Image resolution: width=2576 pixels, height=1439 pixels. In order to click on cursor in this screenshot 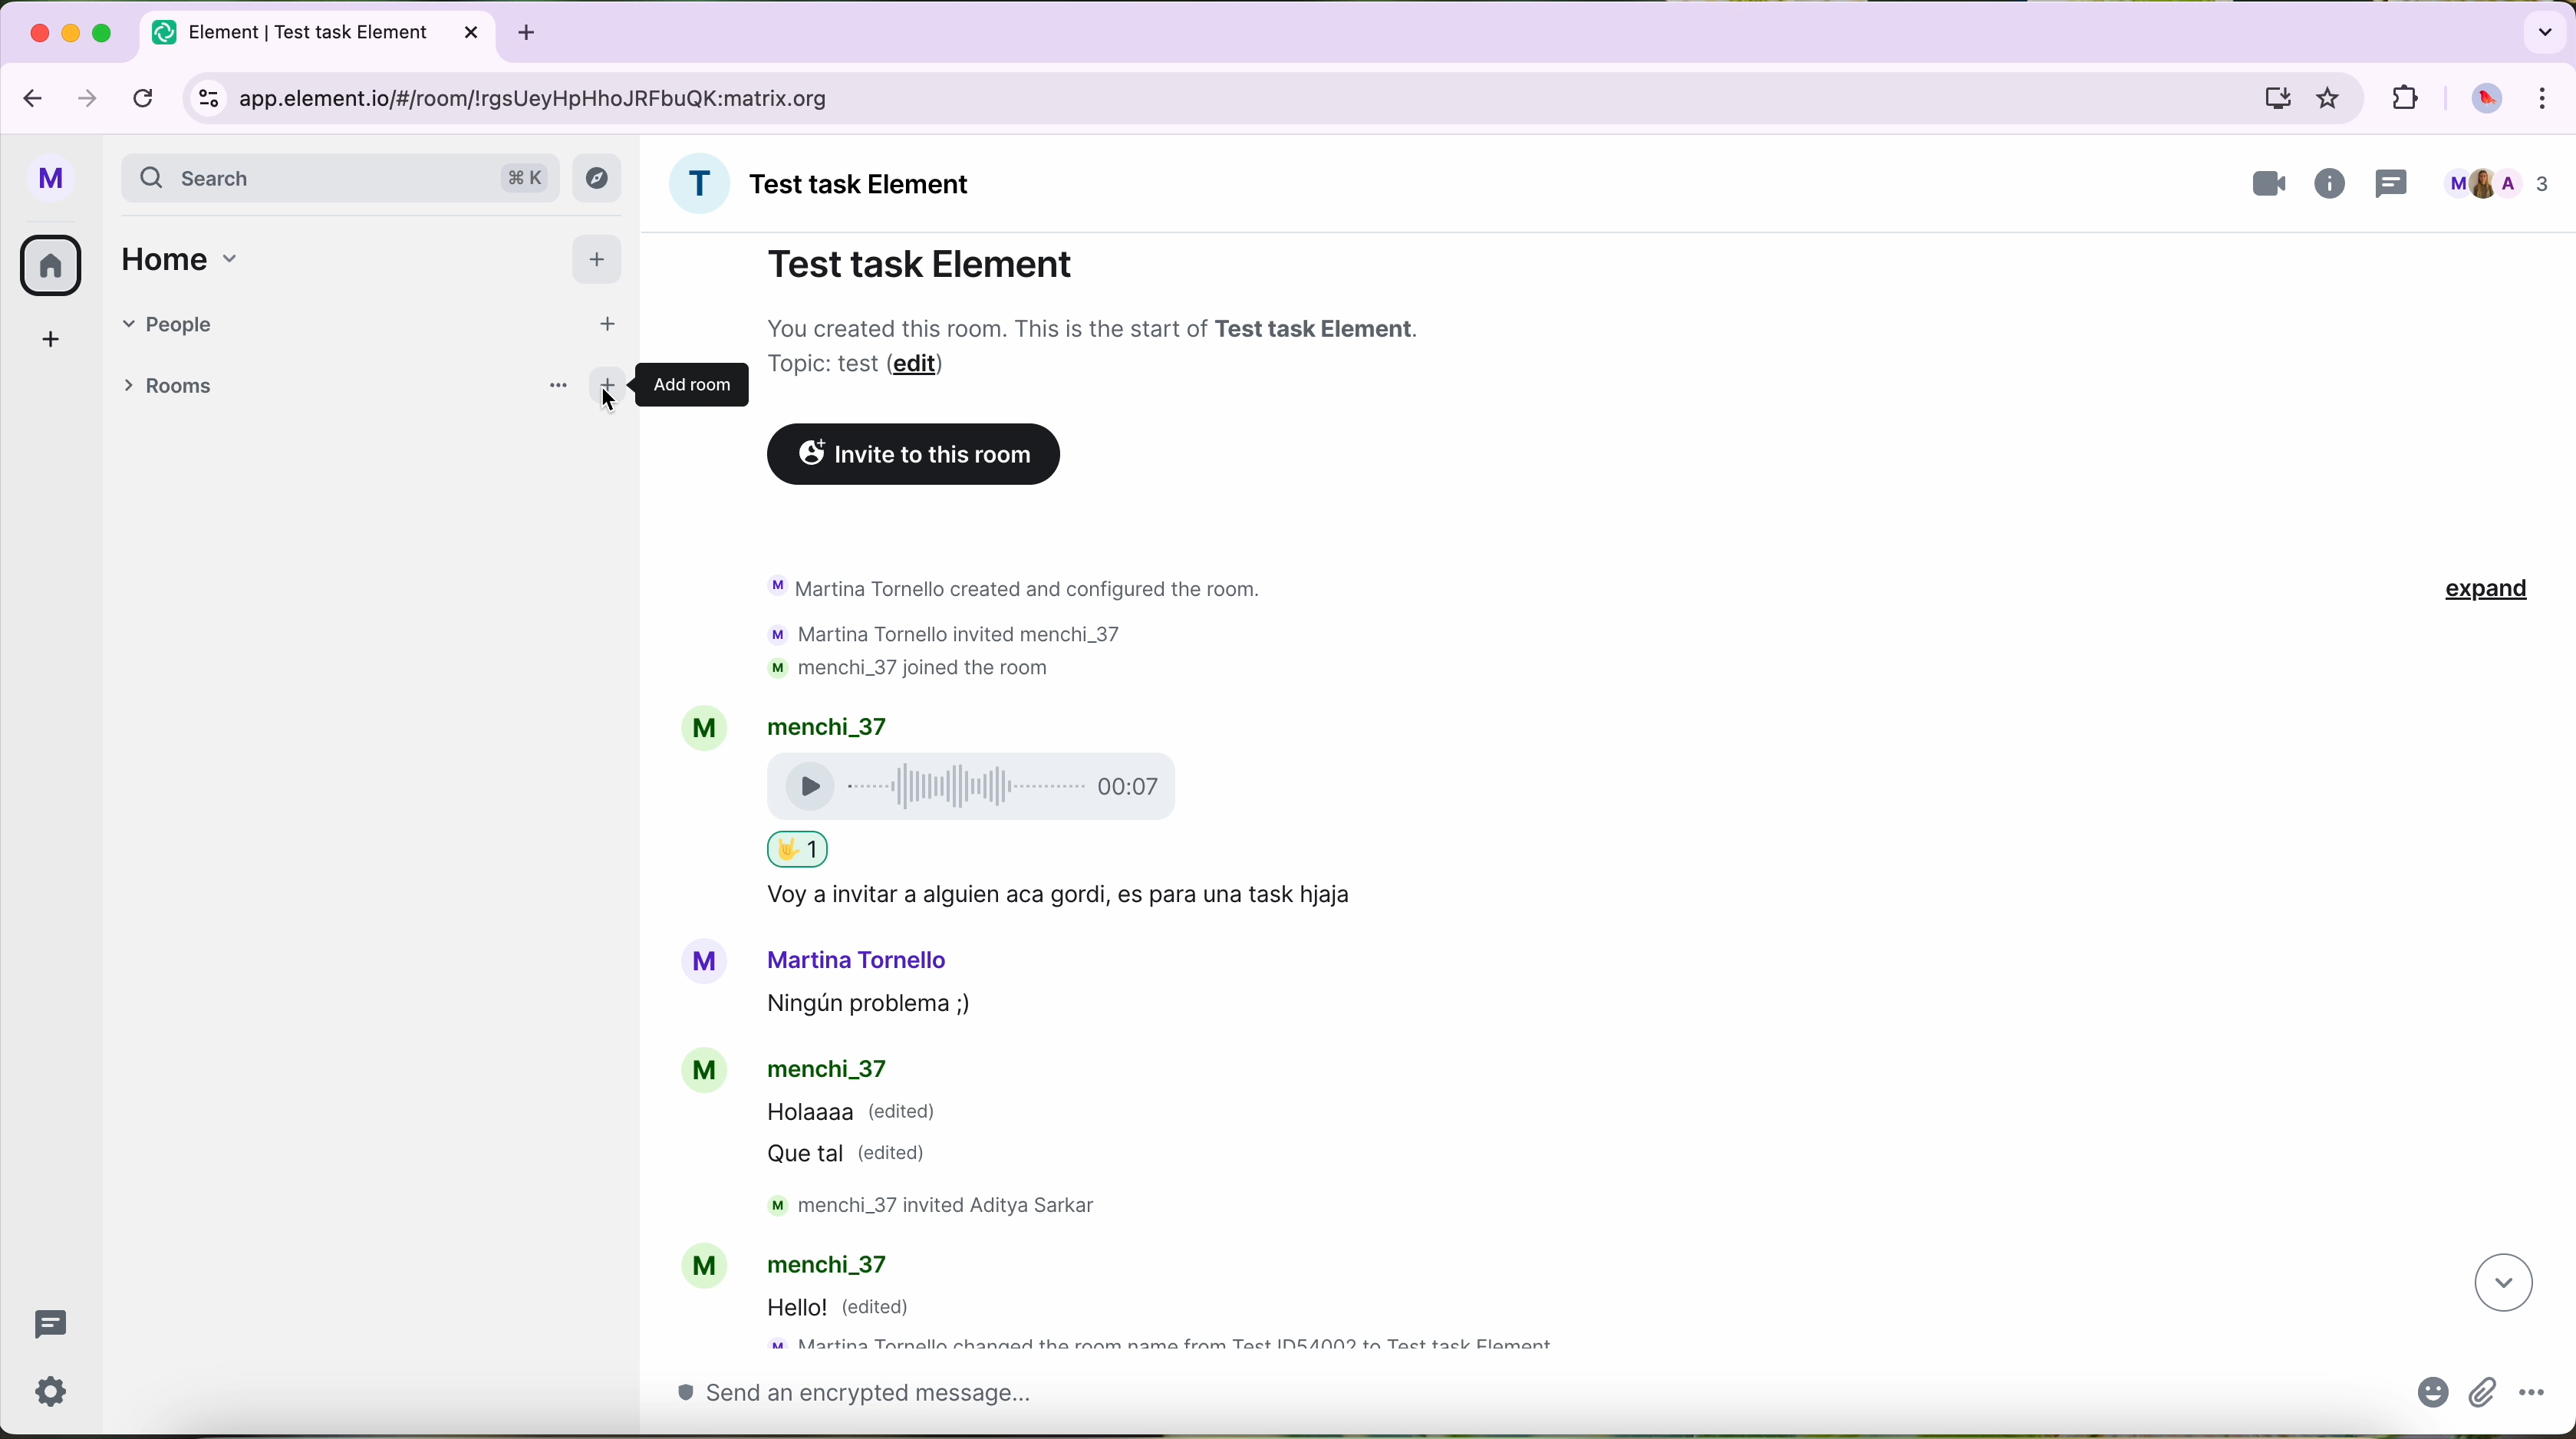, I will do `click(595, 412)`.